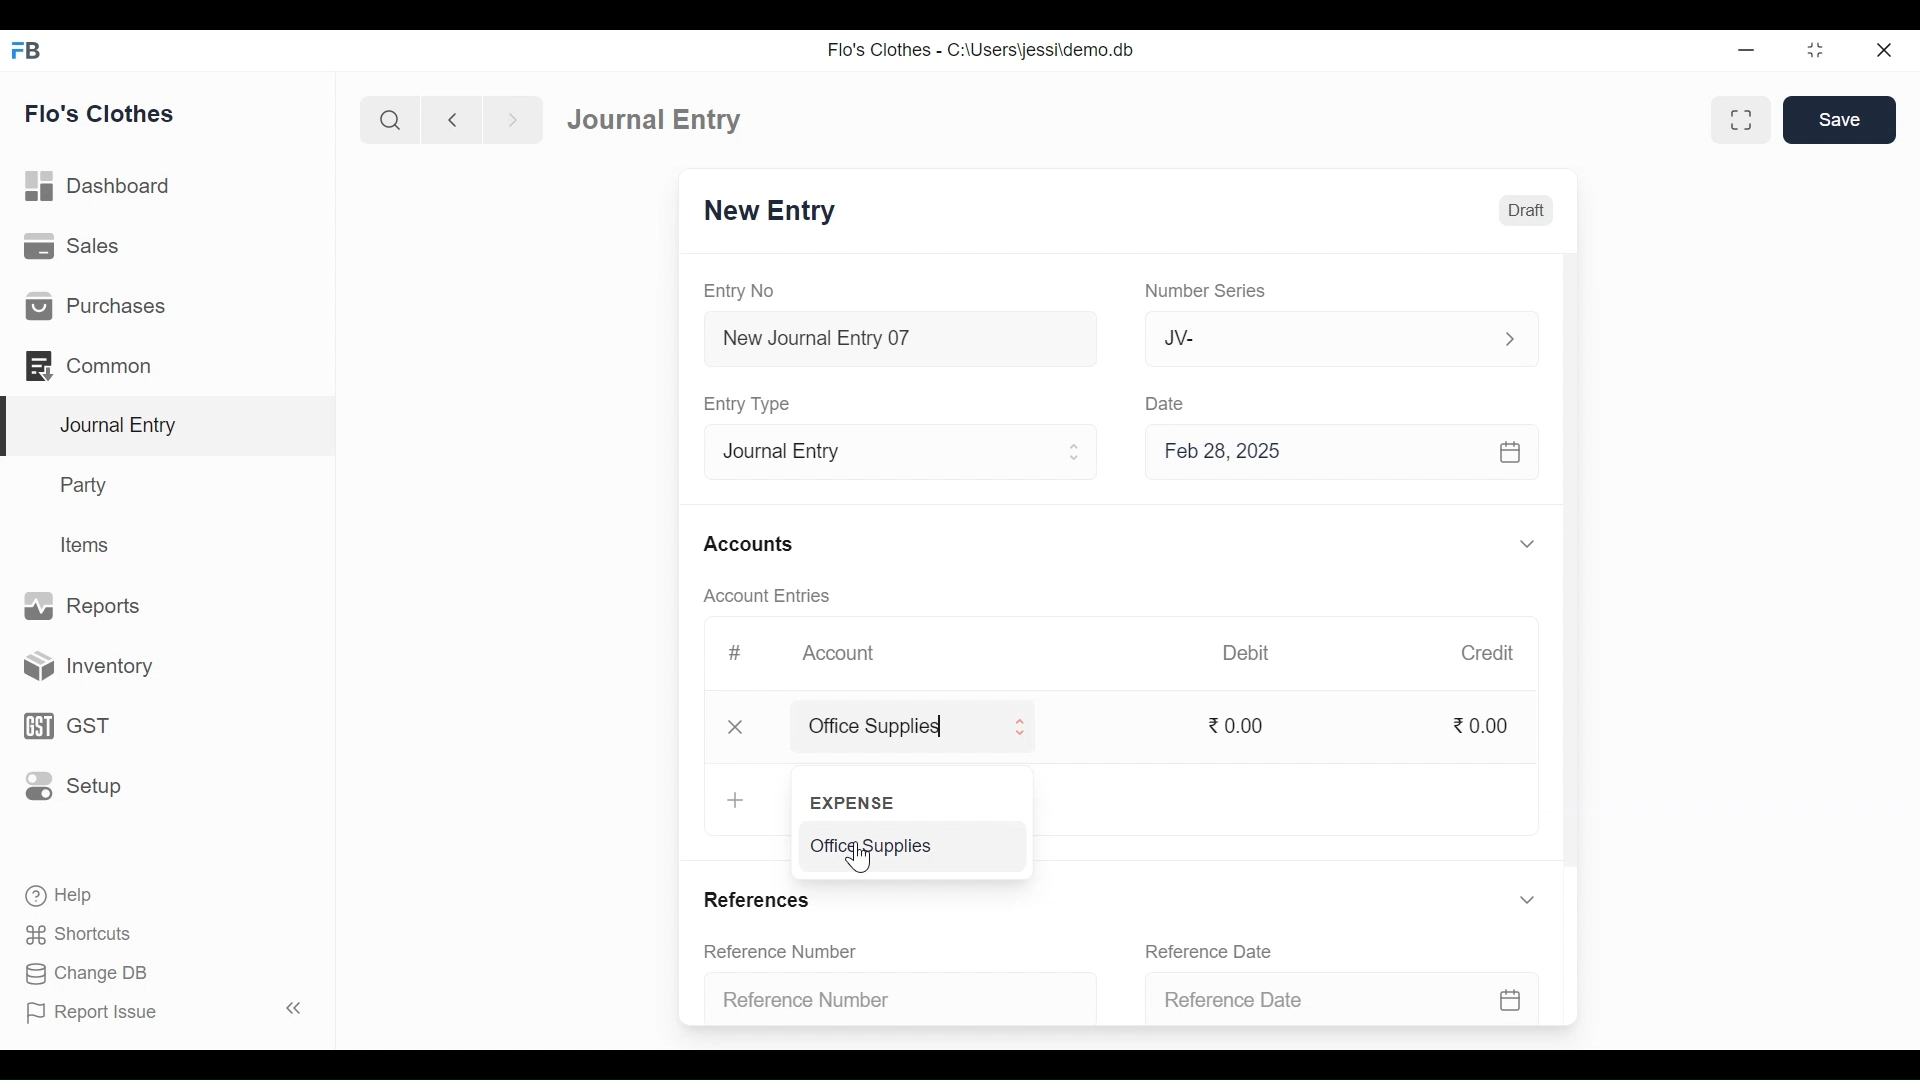 The width and height of the screenshot is (1920, 1080). What do you see at coordinates (451, 120) in the screenshot?
I see `Navigate Back` at bounding box center [451, 120].